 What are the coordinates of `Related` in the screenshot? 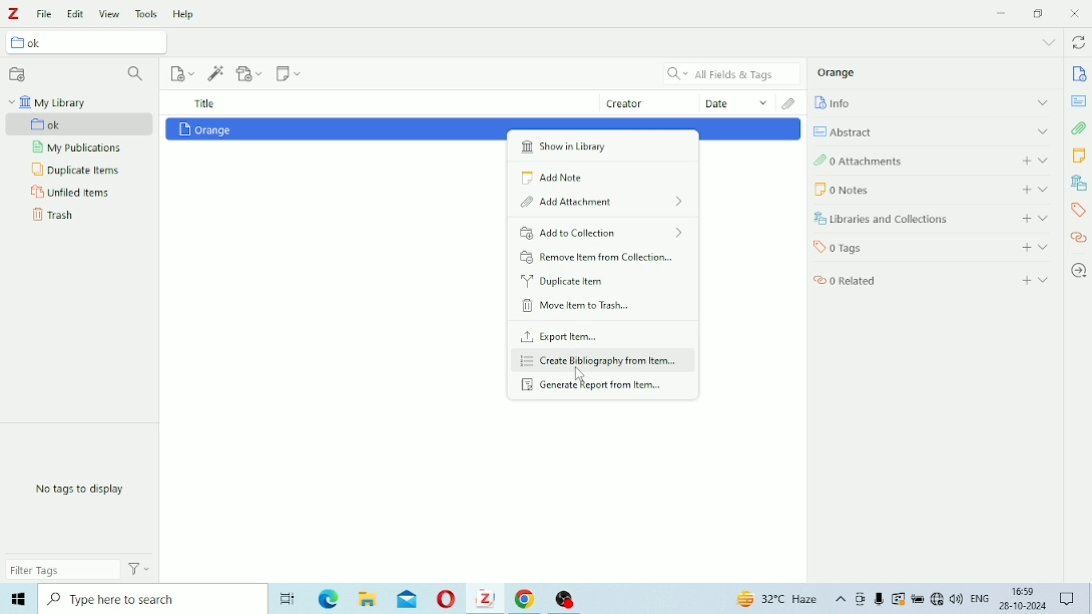 It's located at (933, 278).